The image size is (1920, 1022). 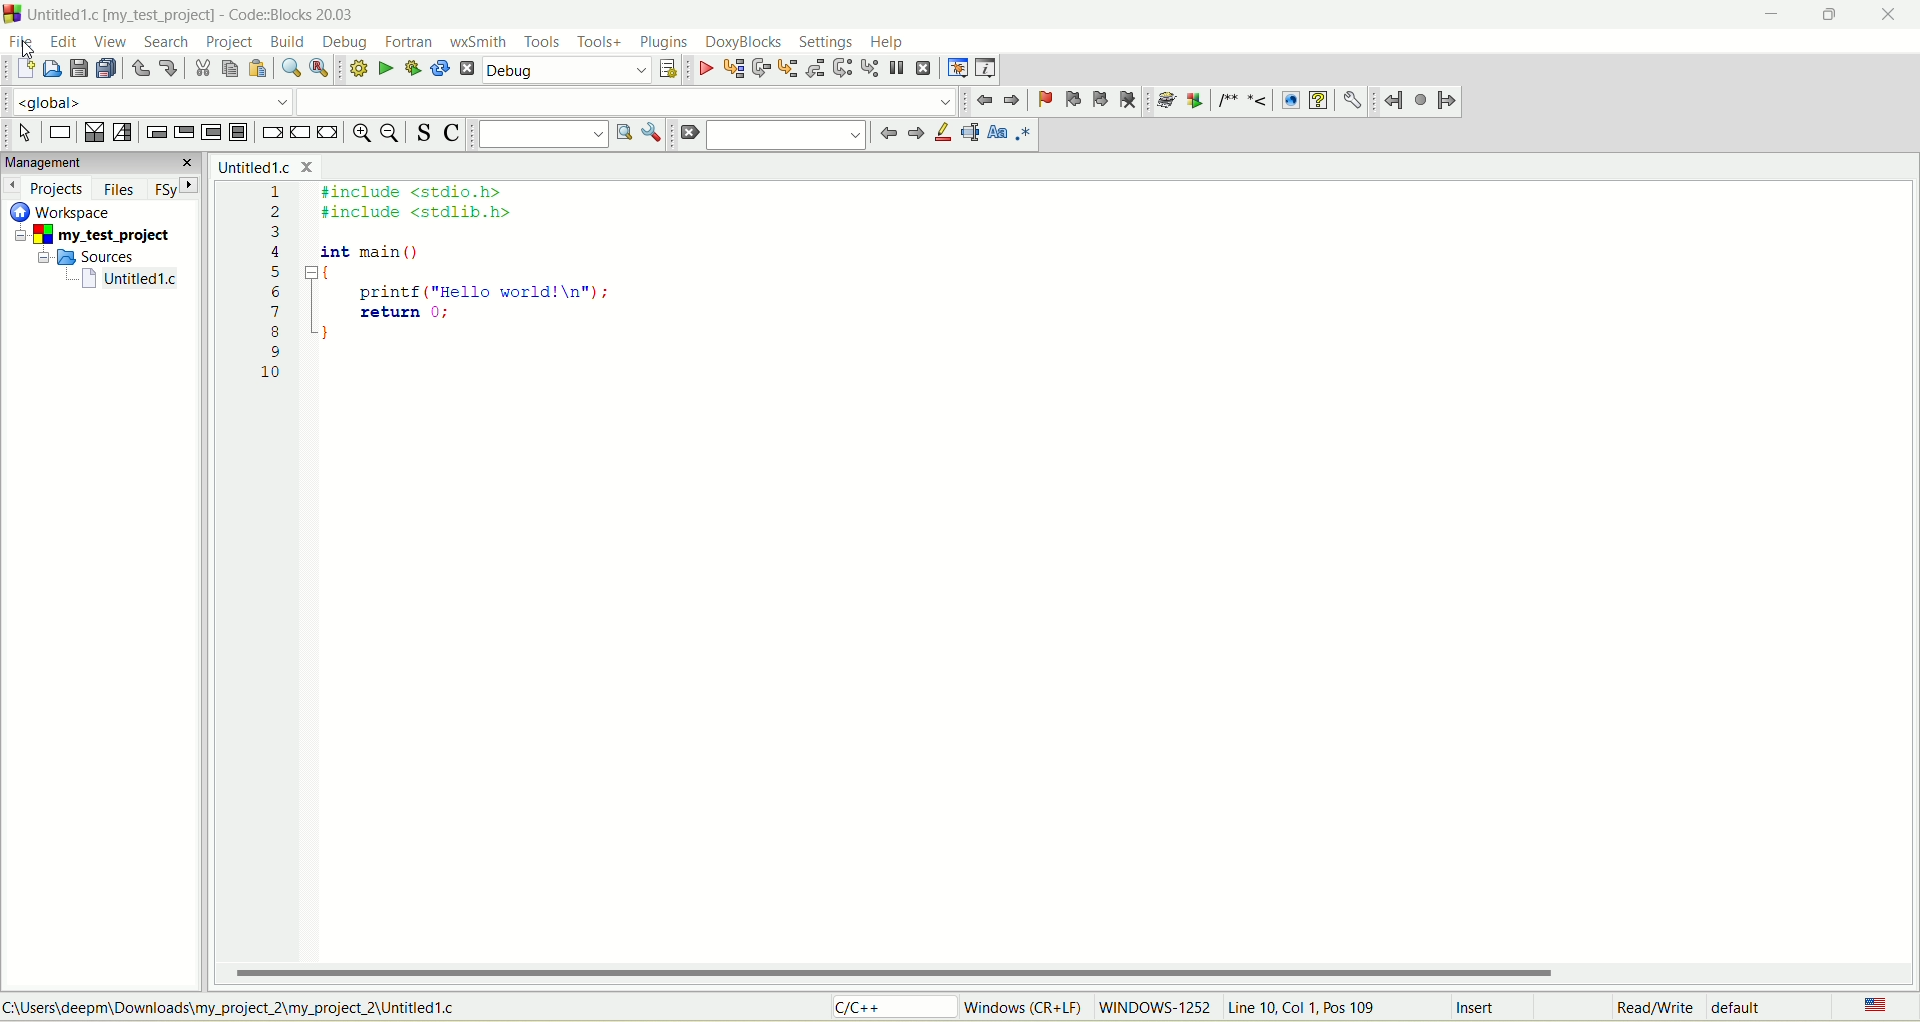 I want to click on help, so click(x=887, y=43).